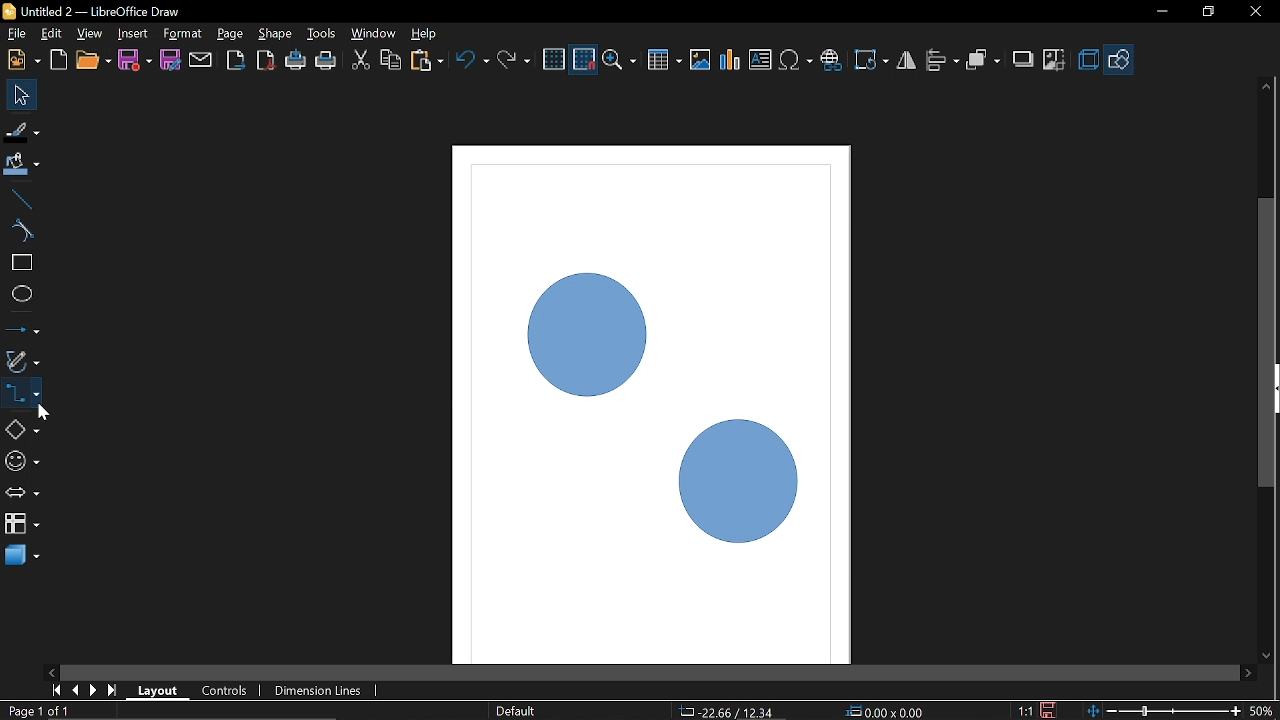  What do you see at coordinates (872, 58) in the screenshot?
I see `Rotate` at bounding box center [872, 58].